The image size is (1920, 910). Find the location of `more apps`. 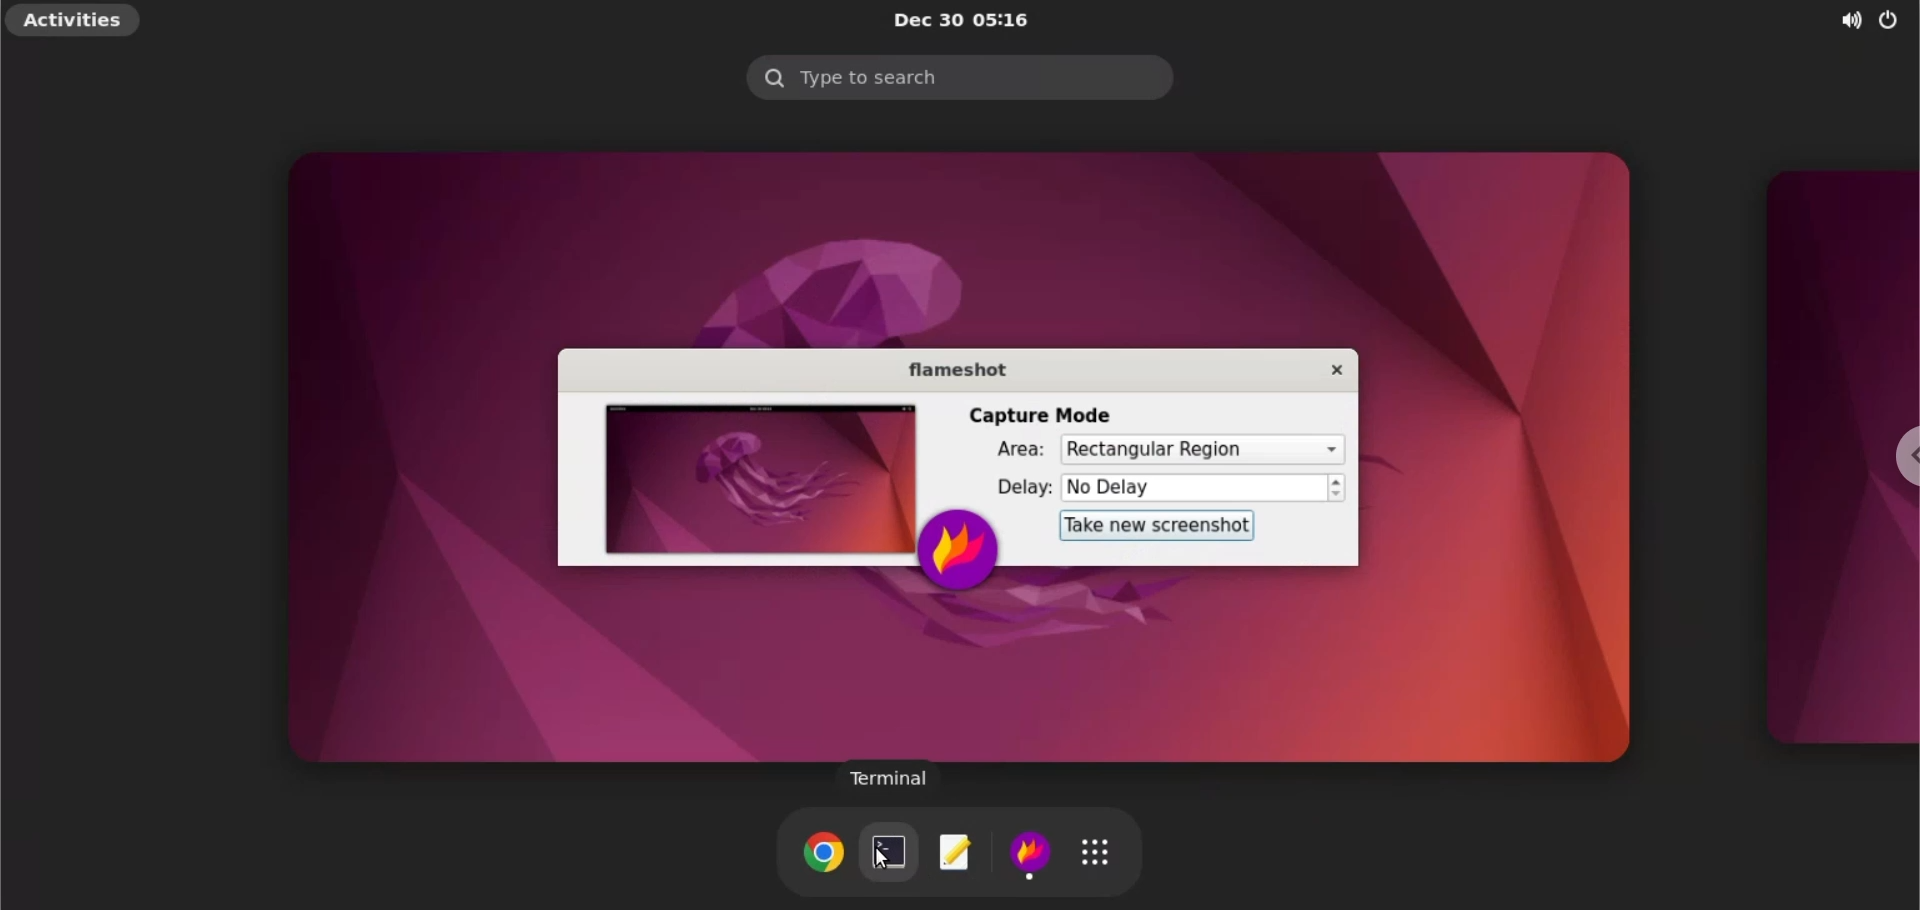

more apps is located at coordinates (1101, 851).